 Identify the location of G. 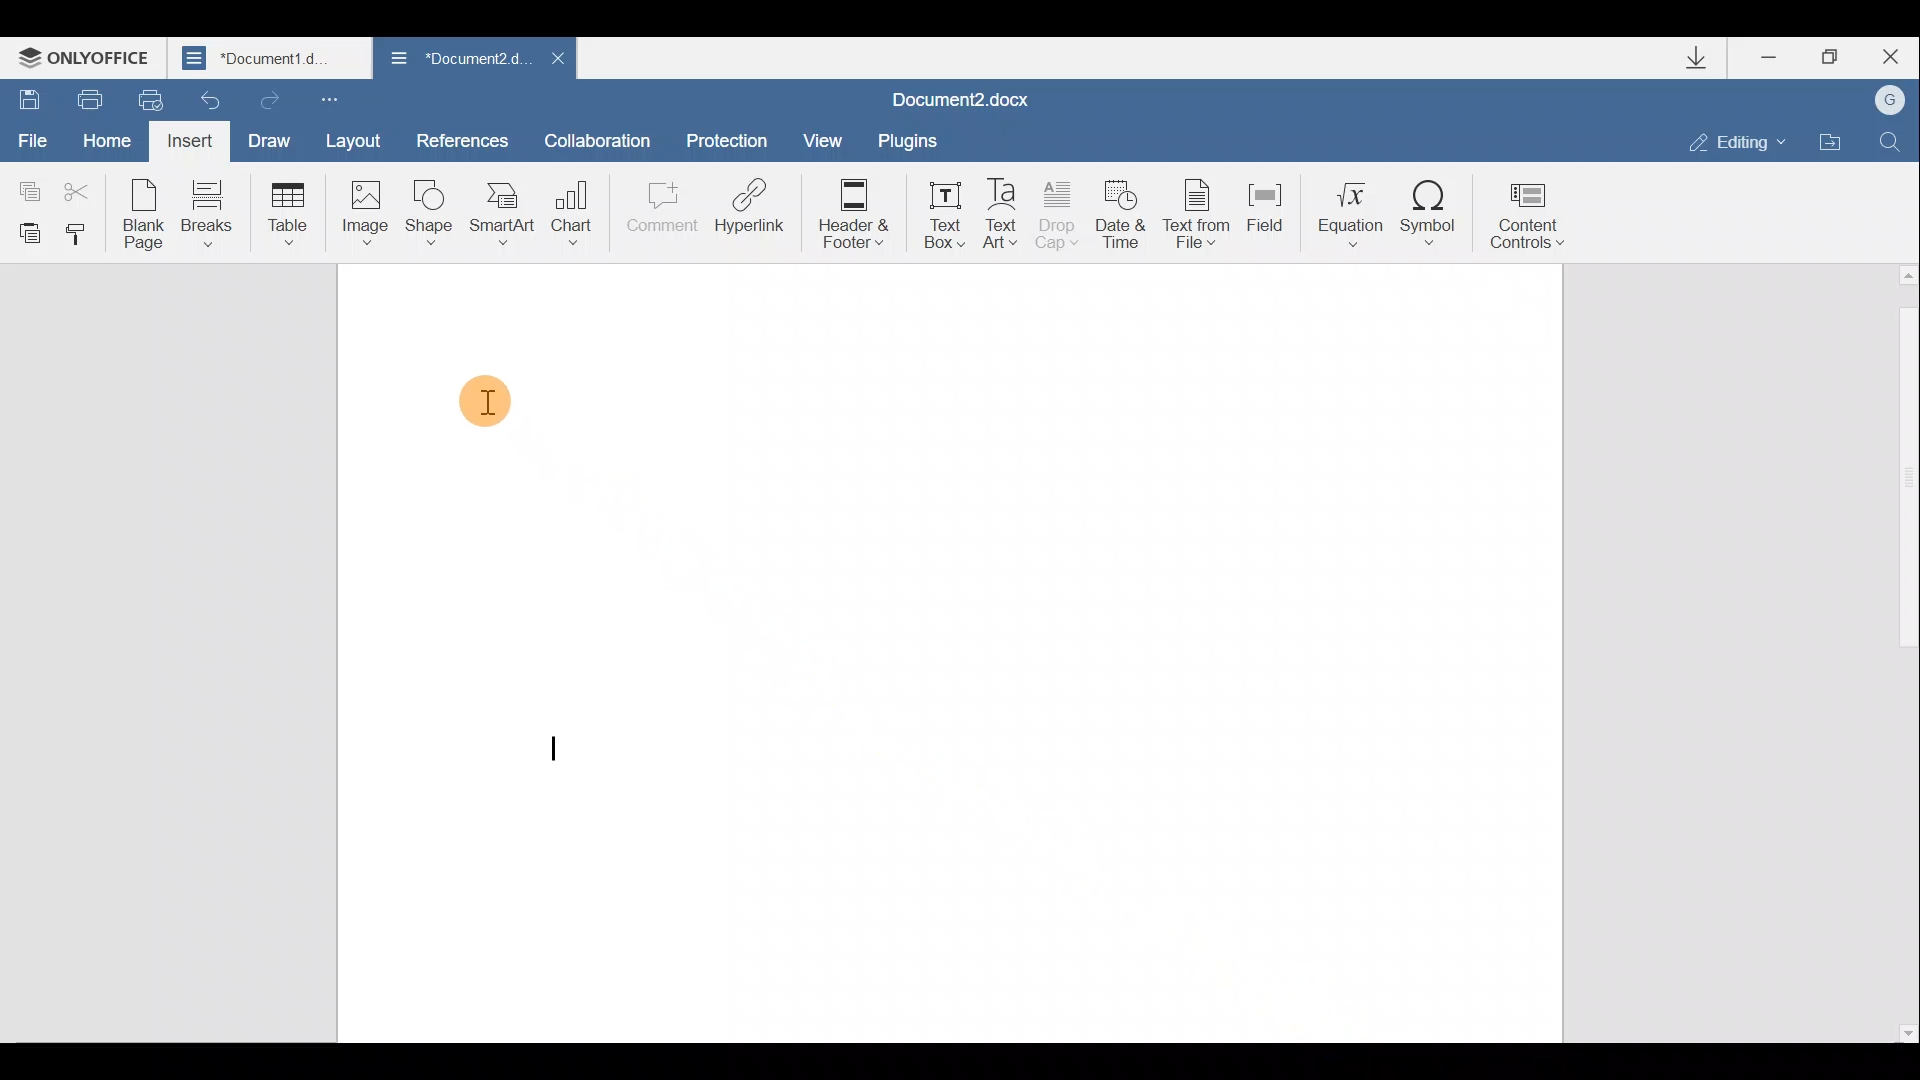
(1892, 99).